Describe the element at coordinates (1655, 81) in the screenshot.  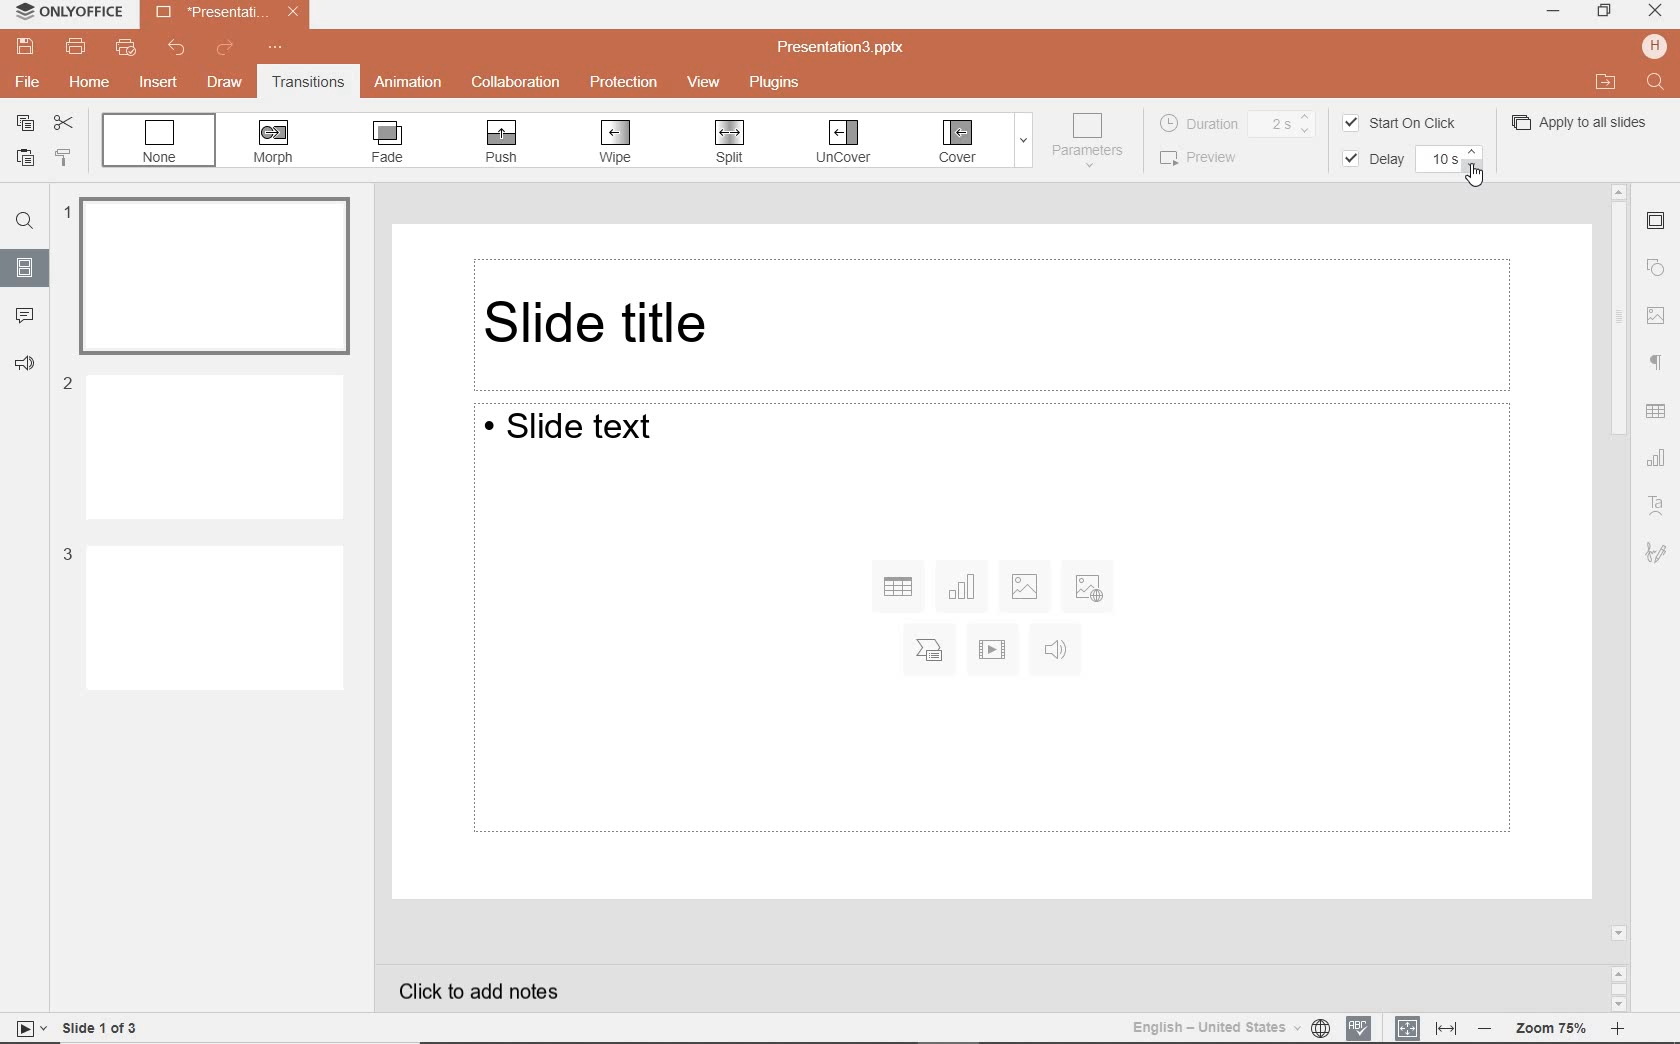
I see `FIND` at that location.